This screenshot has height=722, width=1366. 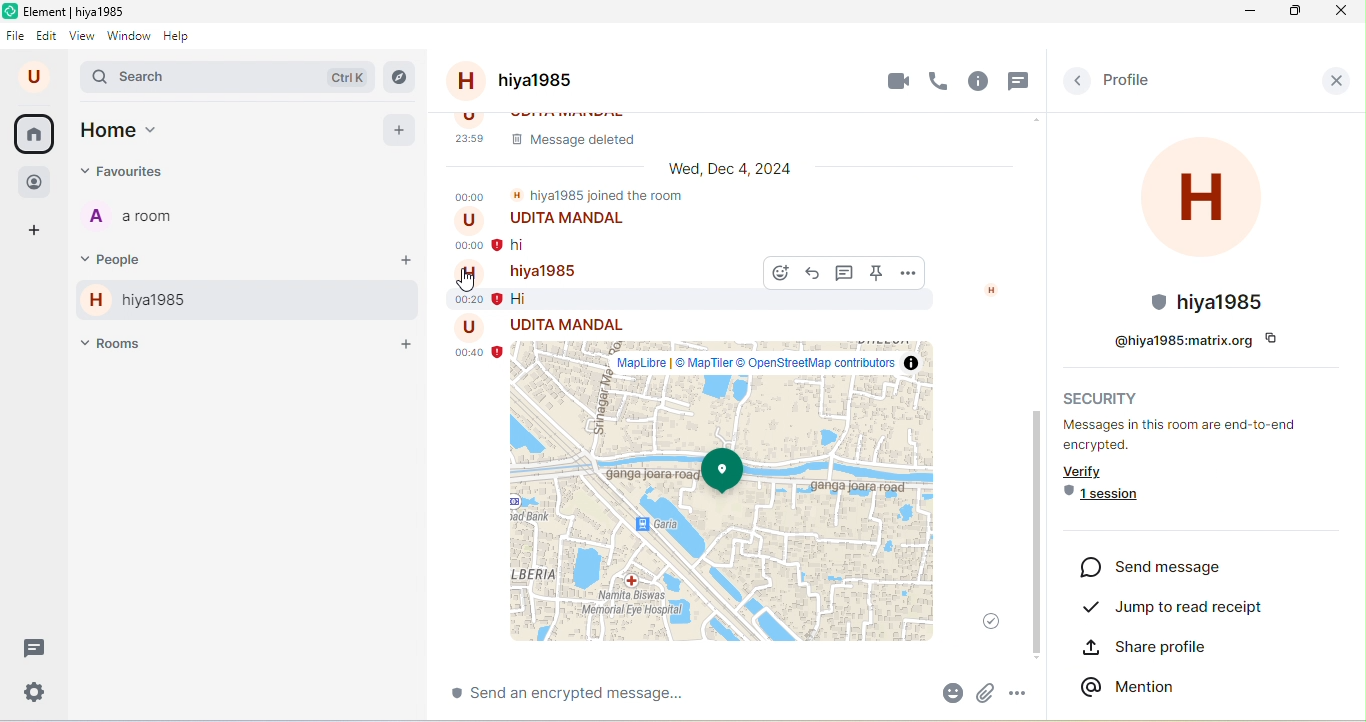 I want to click on add room, so click(x=406, y=338).